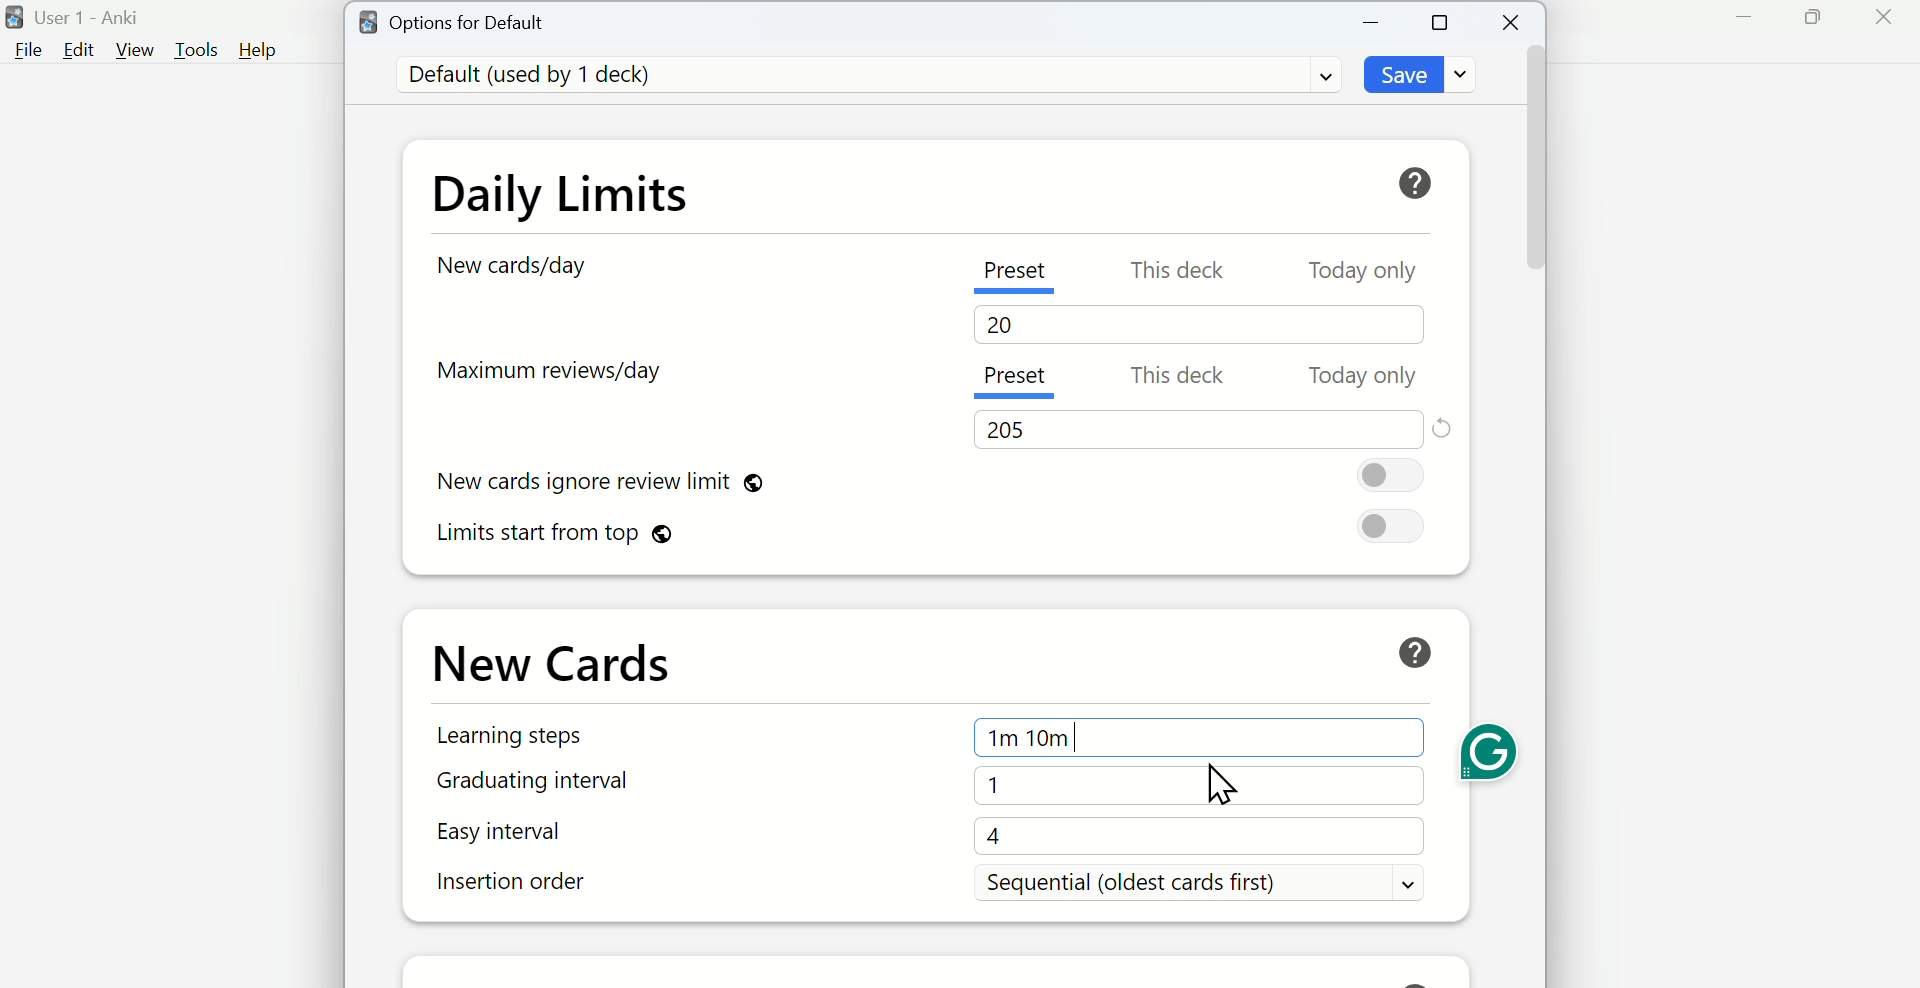  Describe the element at coordinates (1393, 528) in the screenshot. I see `On/Off toggle` at that location.